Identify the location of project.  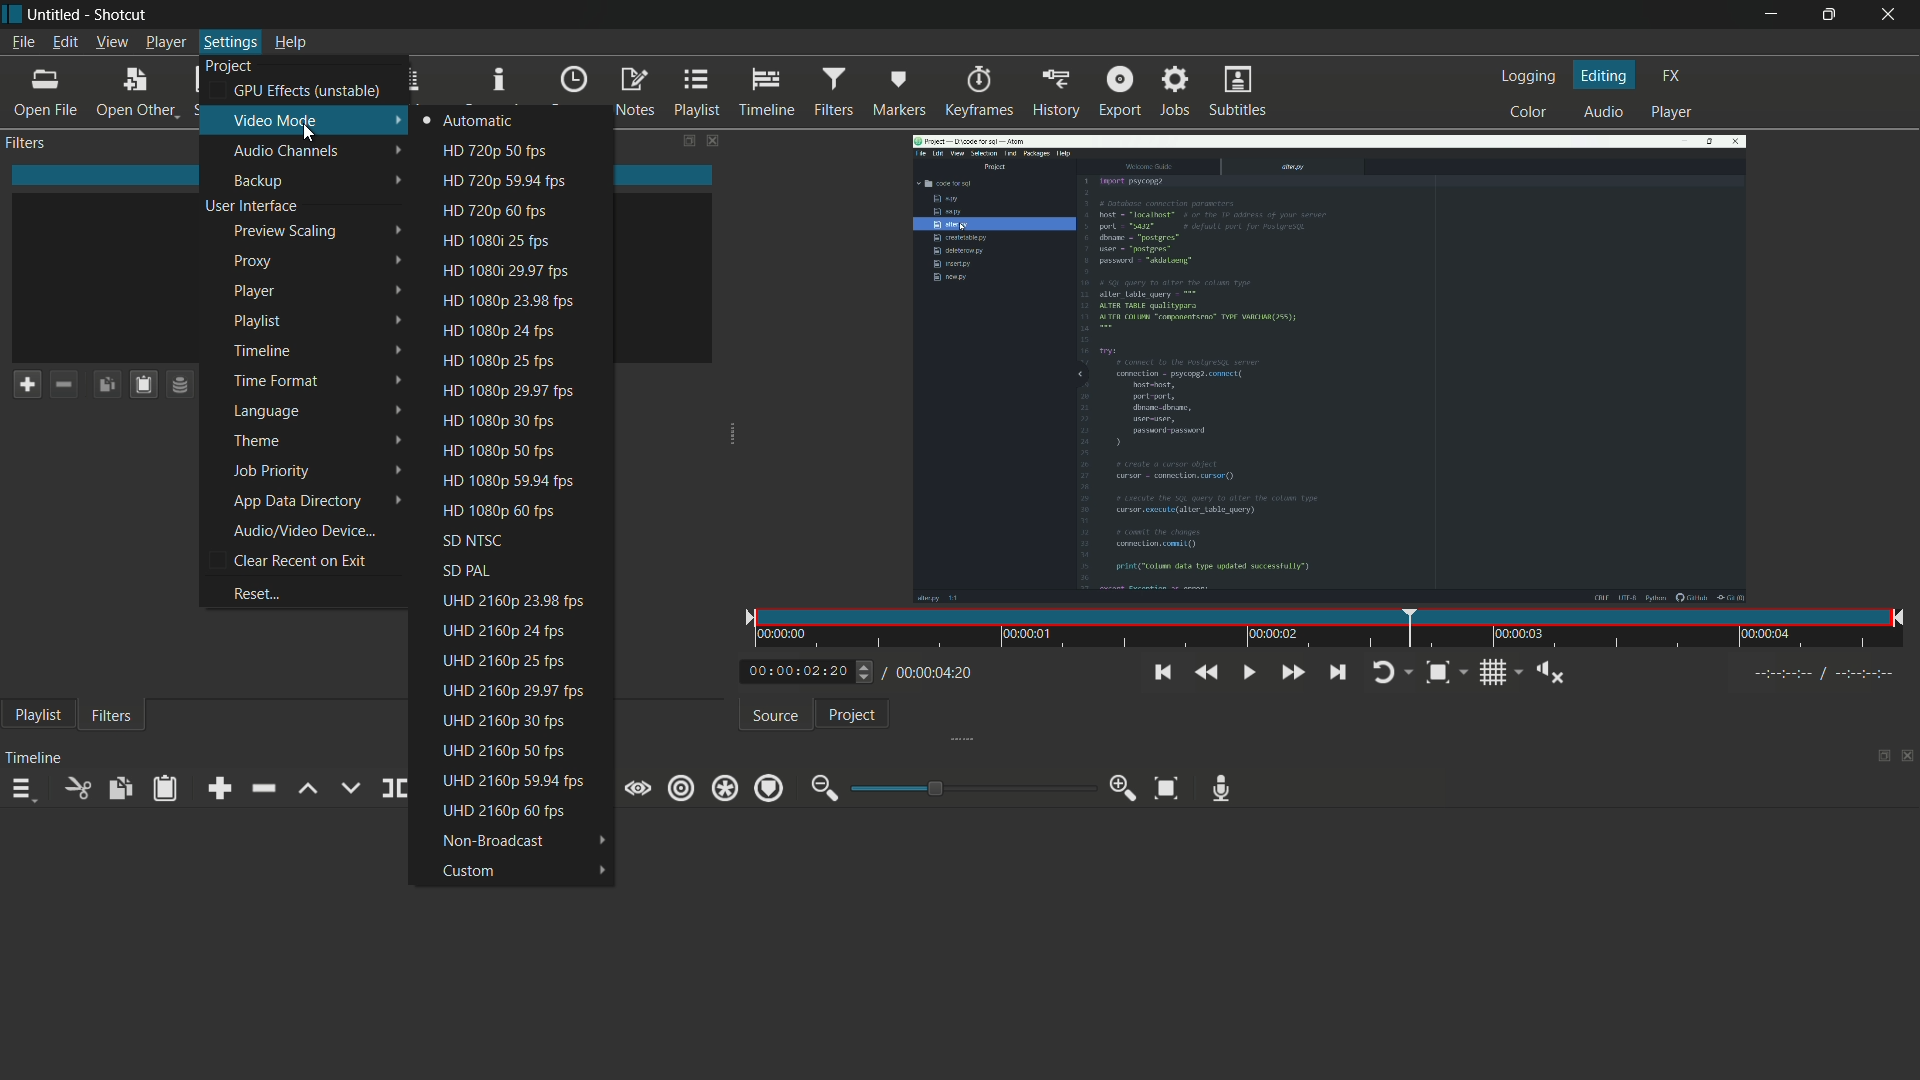
(231, 67).